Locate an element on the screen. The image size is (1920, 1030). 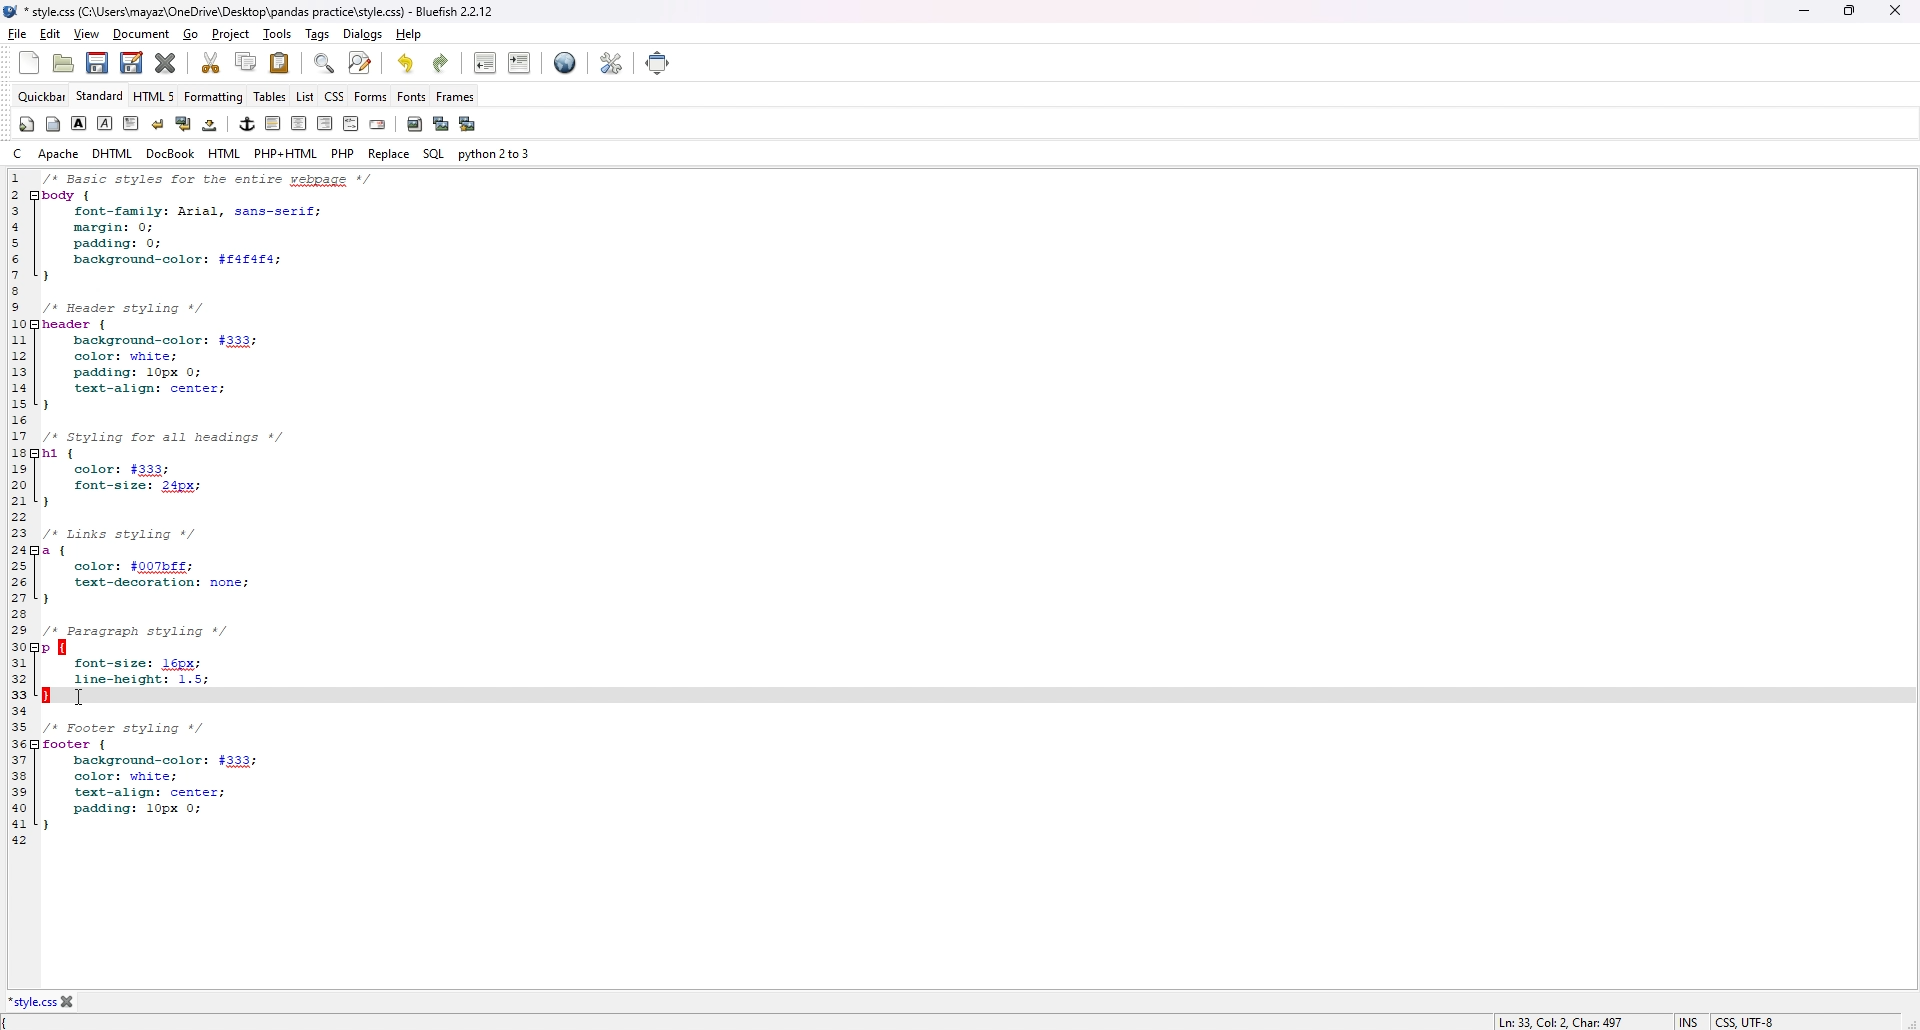
anchor is located at coordinates (247, 123).